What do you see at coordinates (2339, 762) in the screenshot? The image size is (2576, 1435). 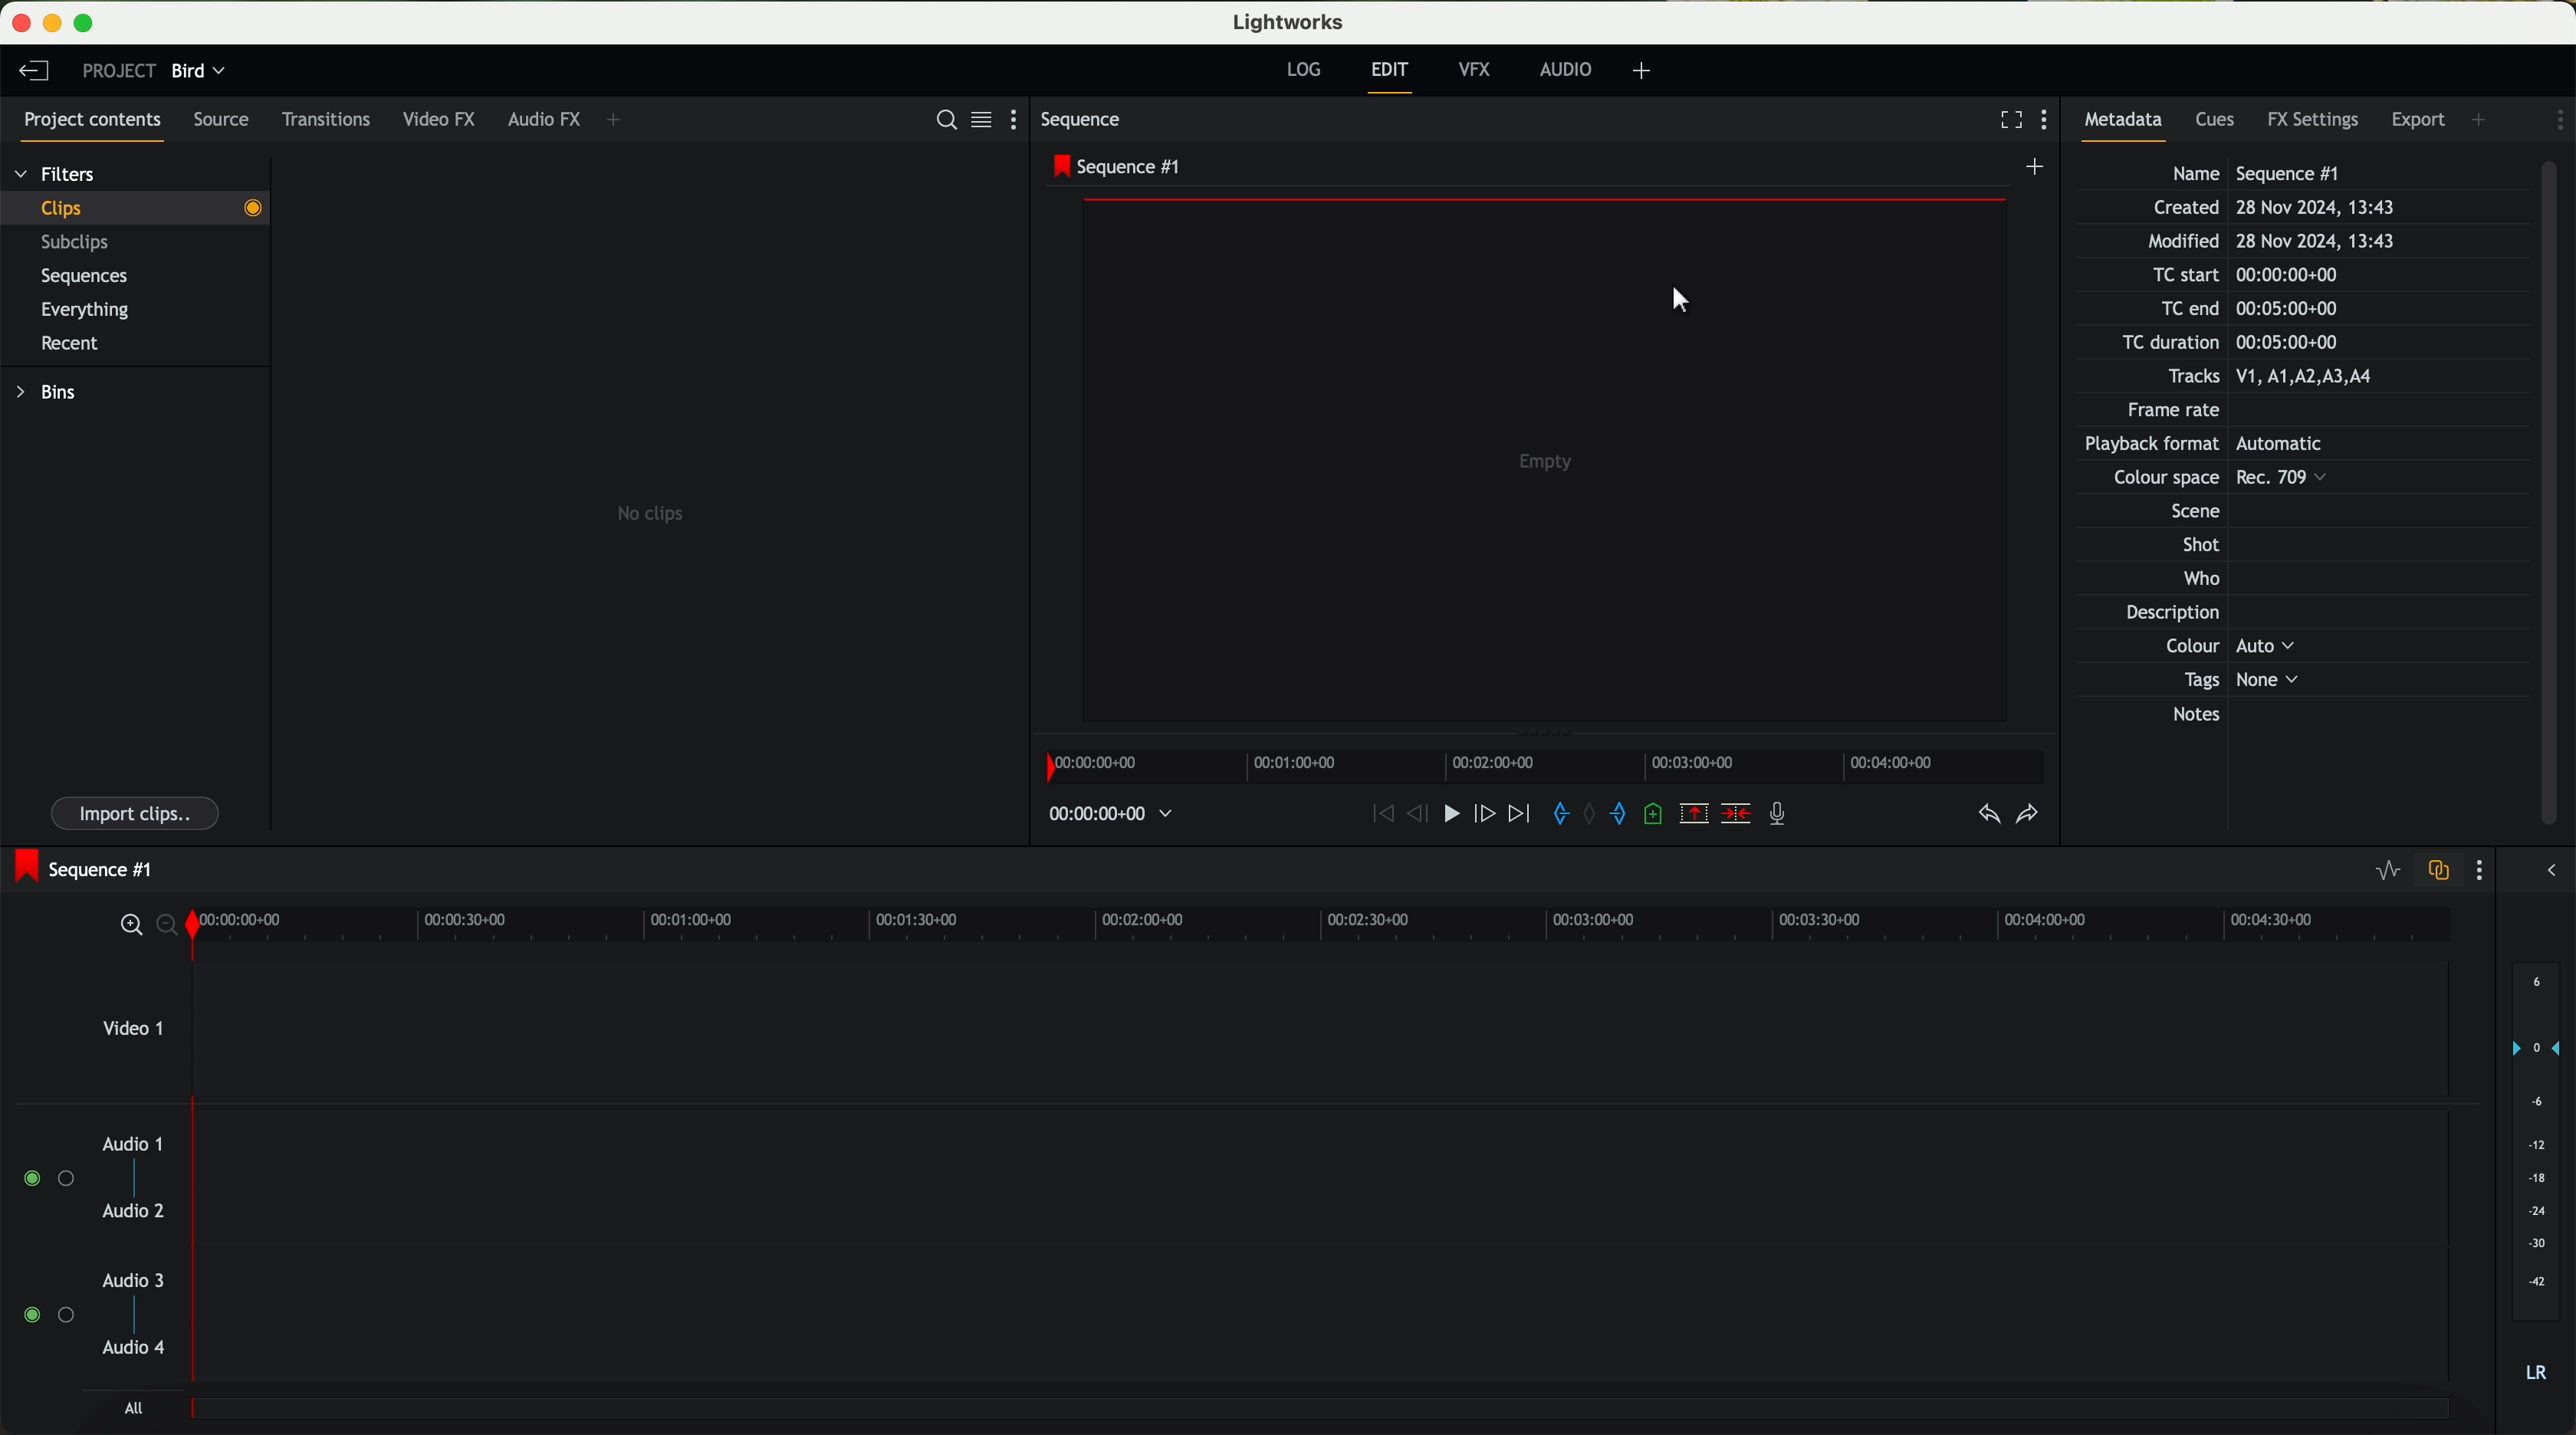 I see `Notes` at bounding box center [2339, 762].